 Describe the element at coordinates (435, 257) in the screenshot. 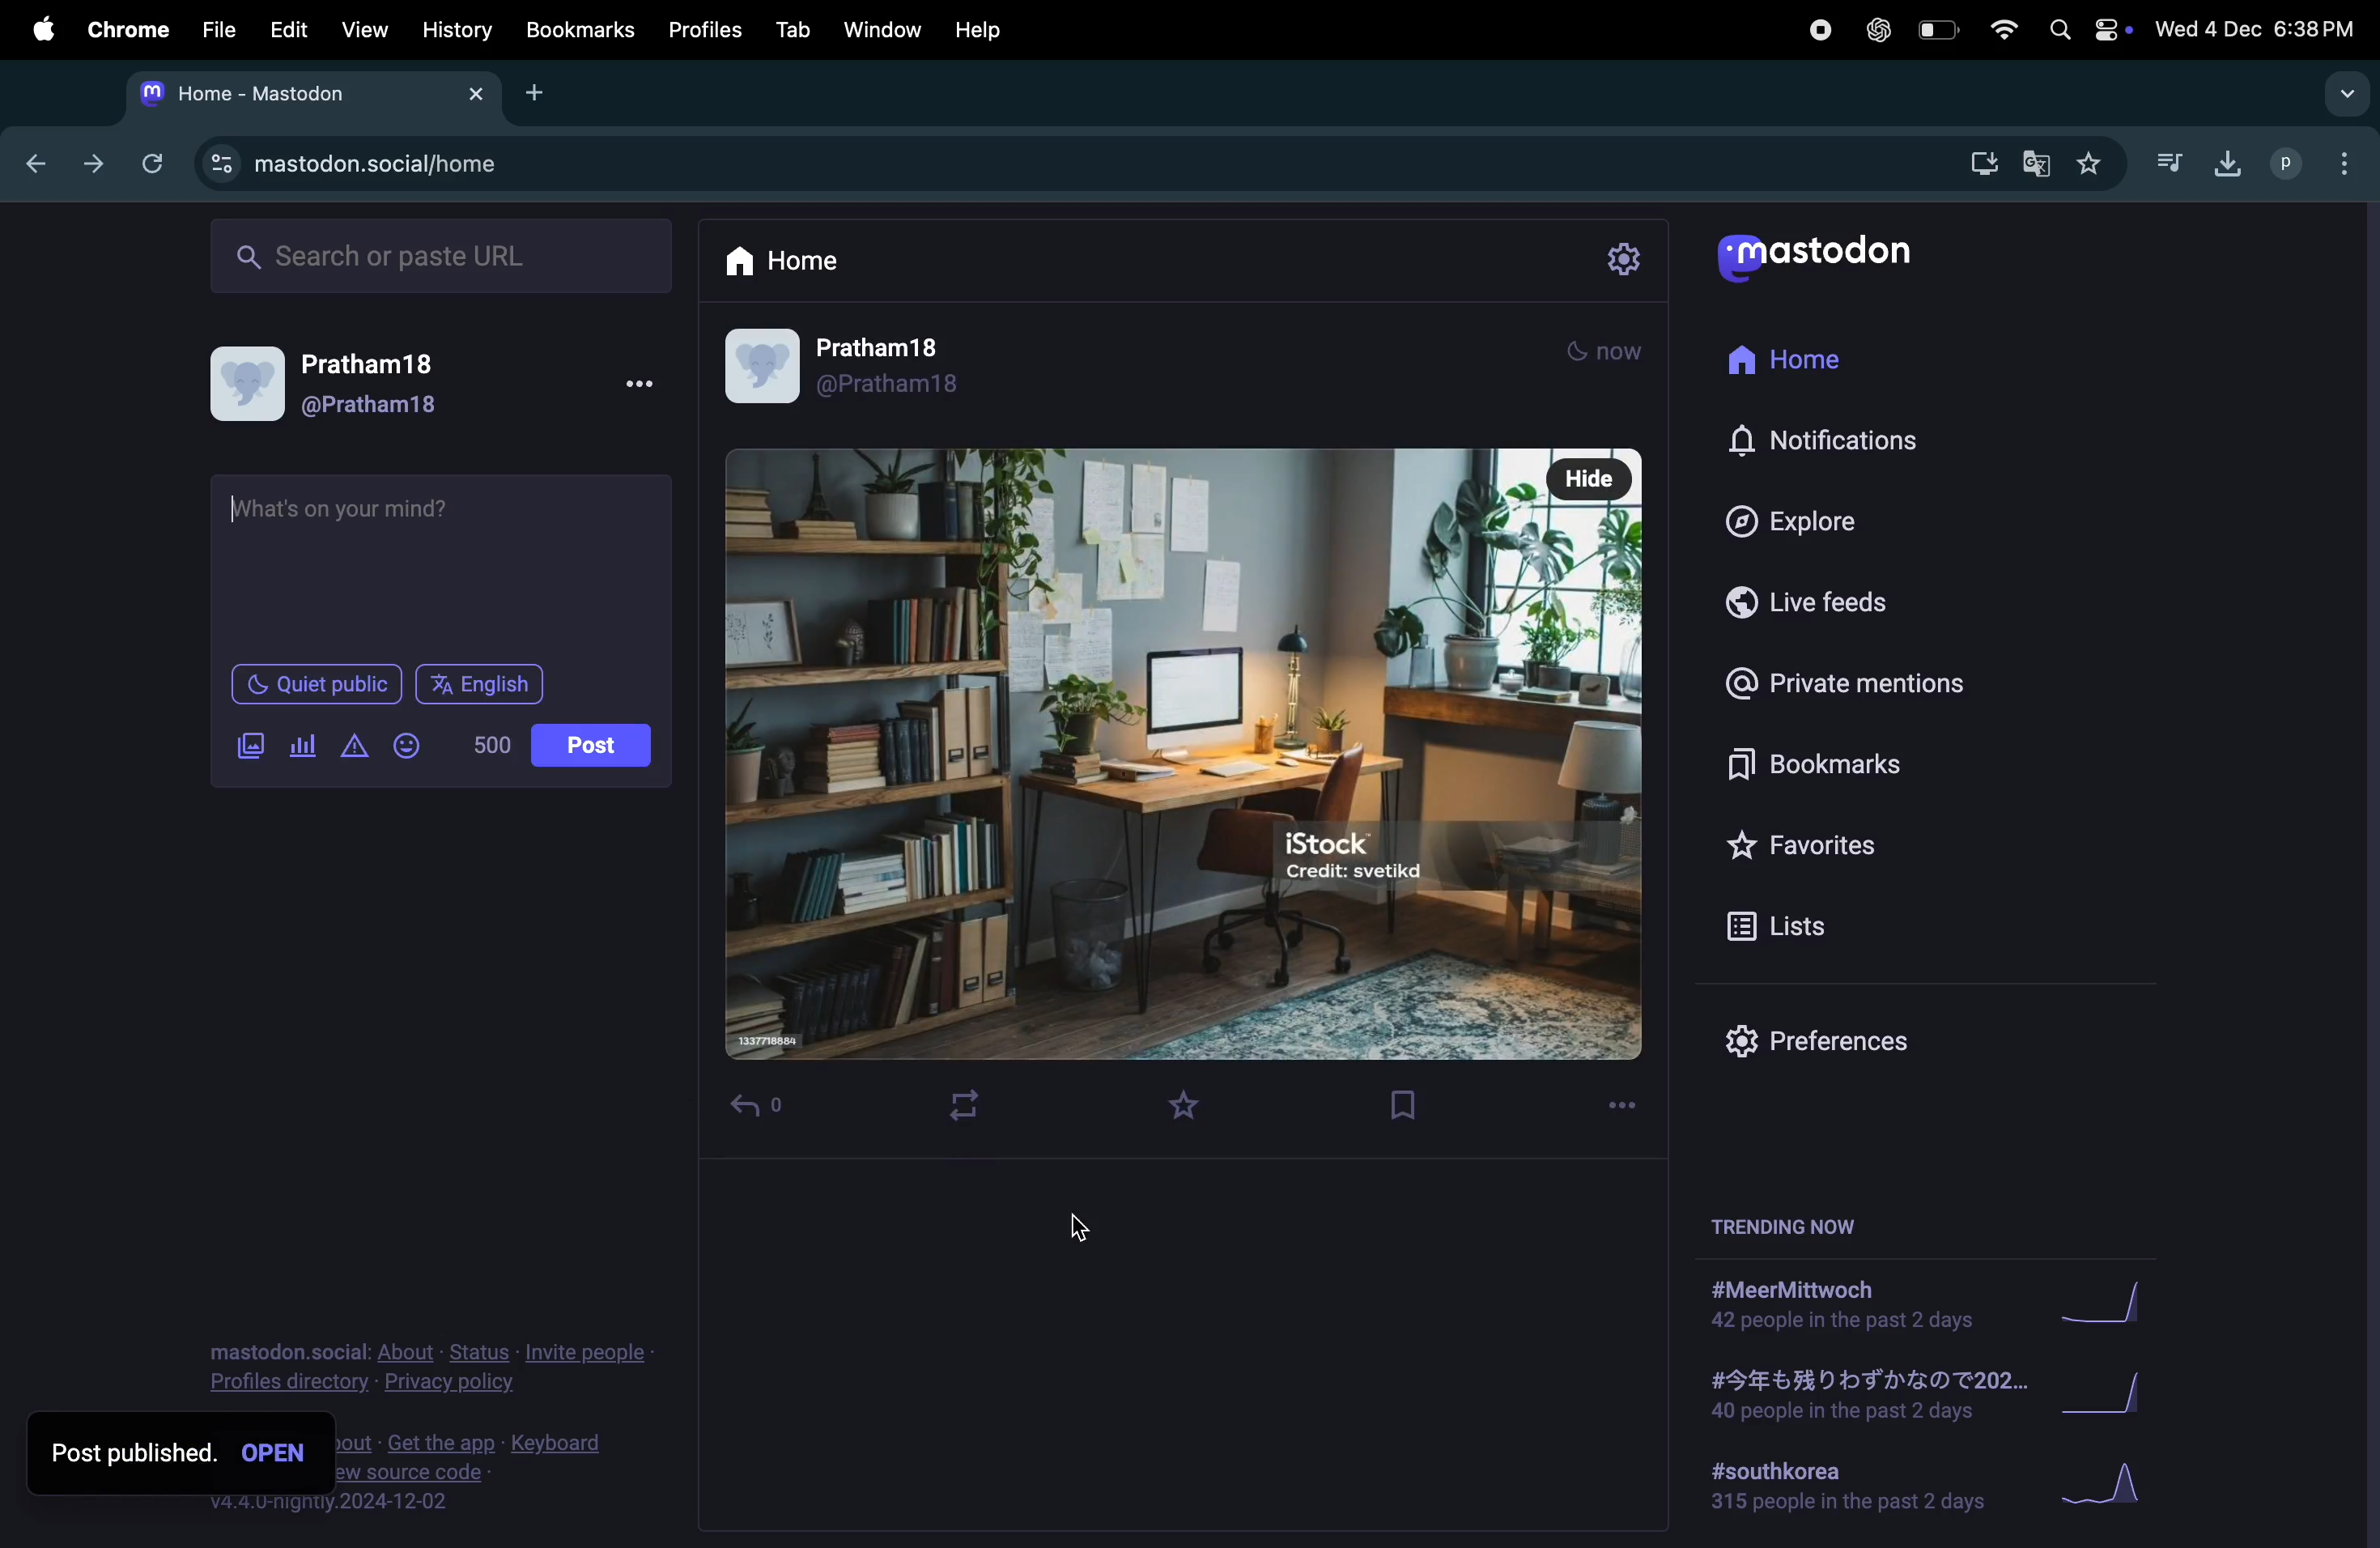

I see `search url` at that location.